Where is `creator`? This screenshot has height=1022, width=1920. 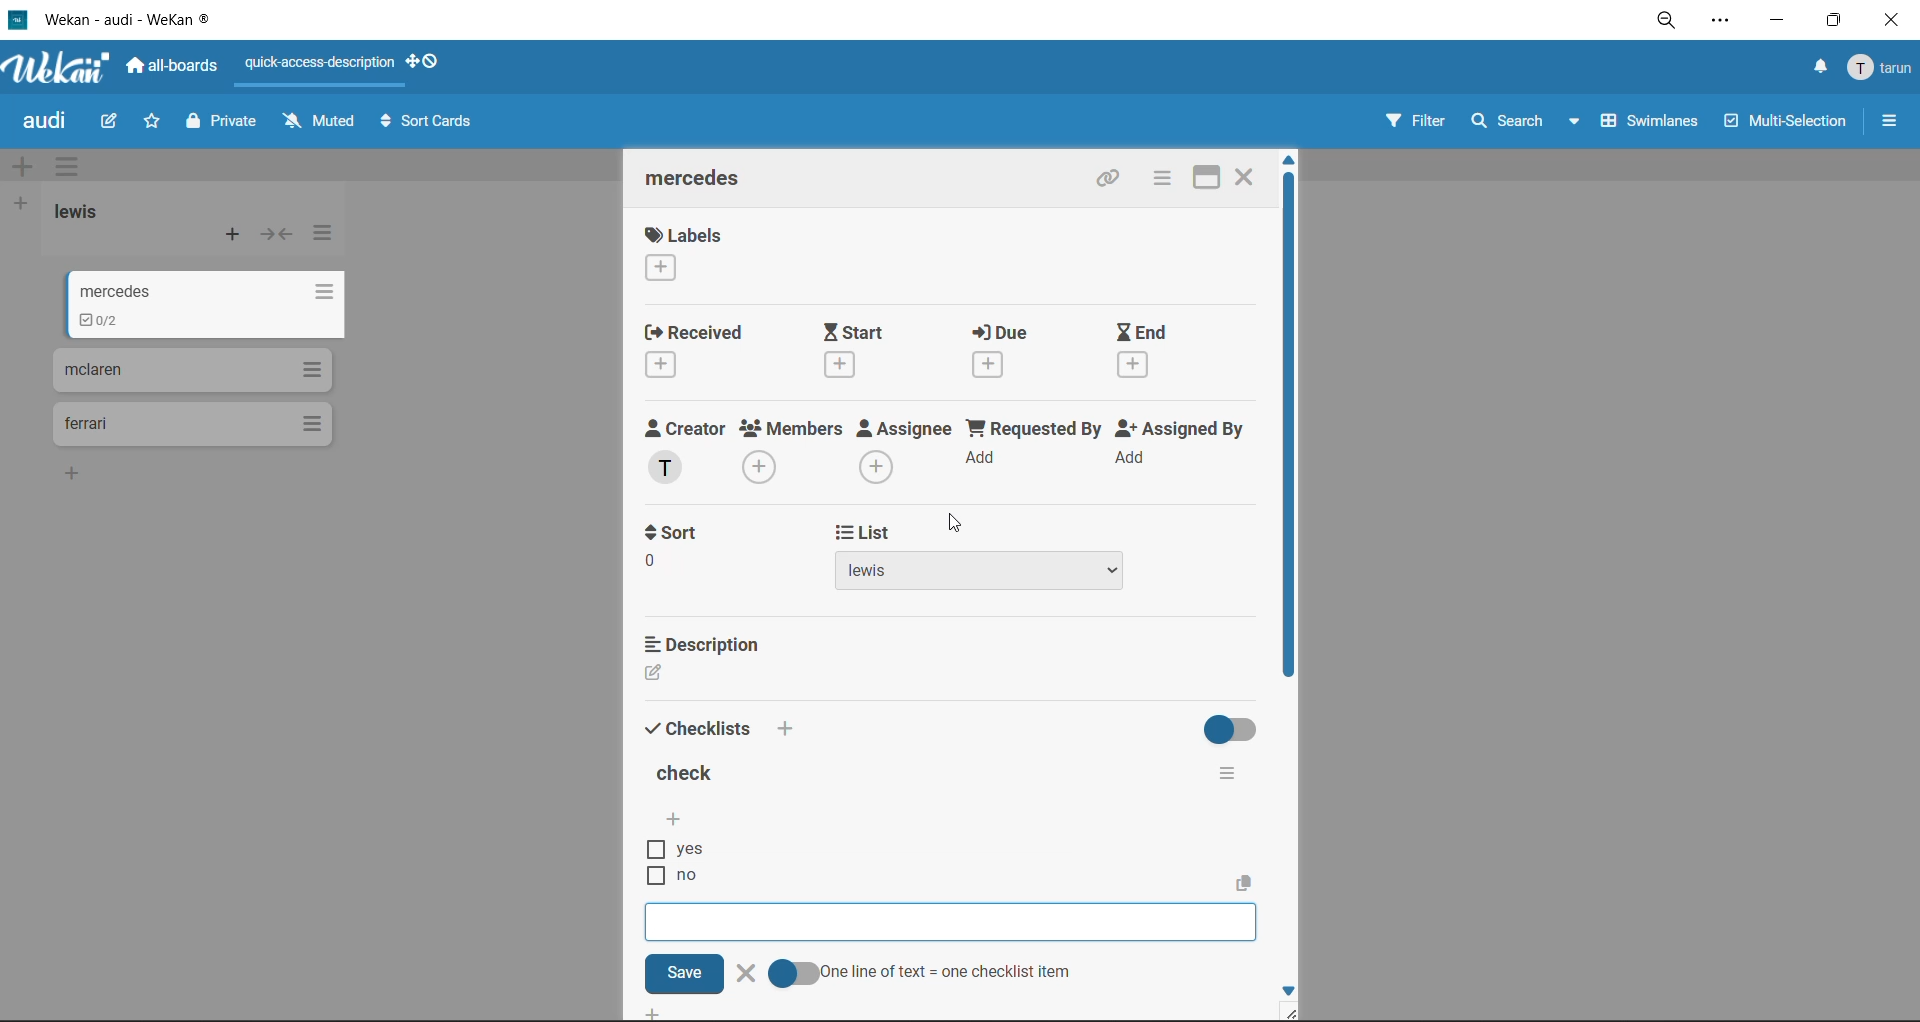
creator is located at coordinates (685, 452).